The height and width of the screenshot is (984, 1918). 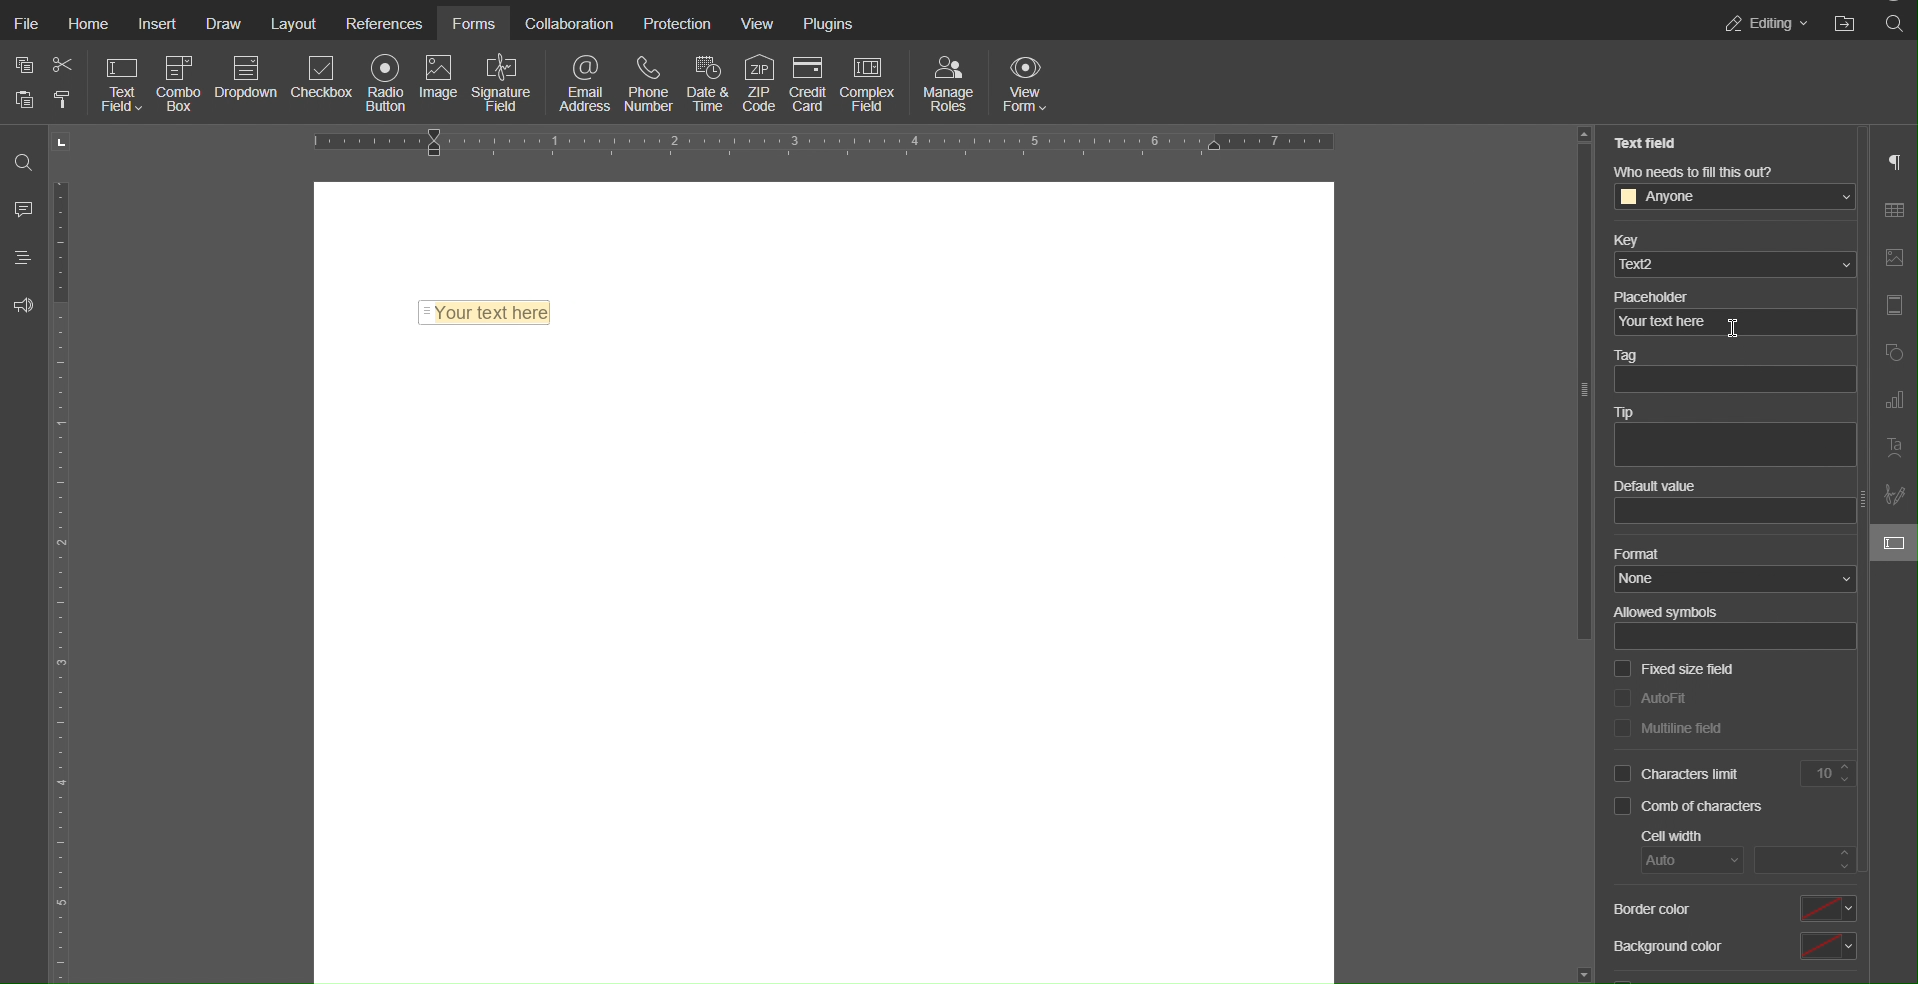 I want to click on Allowed symbols, so click(x=1736, y=628).